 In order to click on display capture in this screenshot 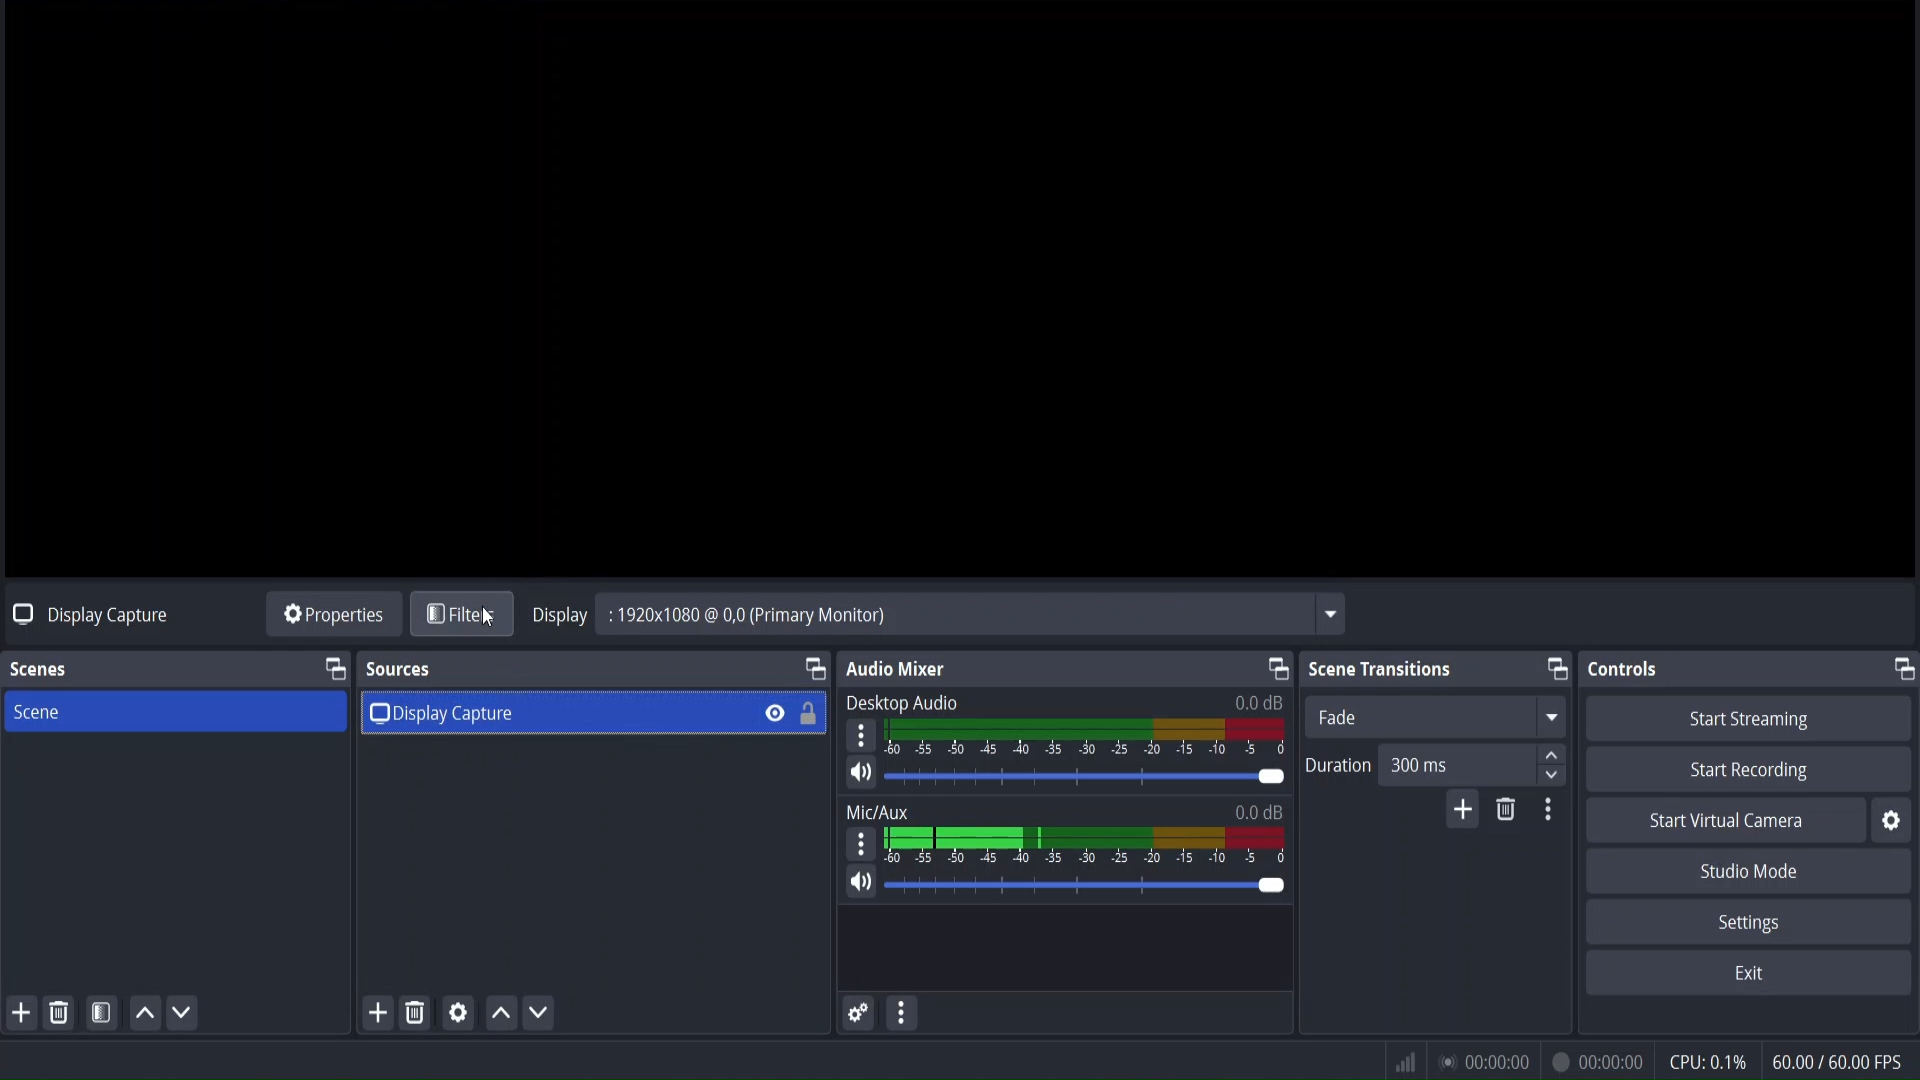, I will do `click(442, 714)`.